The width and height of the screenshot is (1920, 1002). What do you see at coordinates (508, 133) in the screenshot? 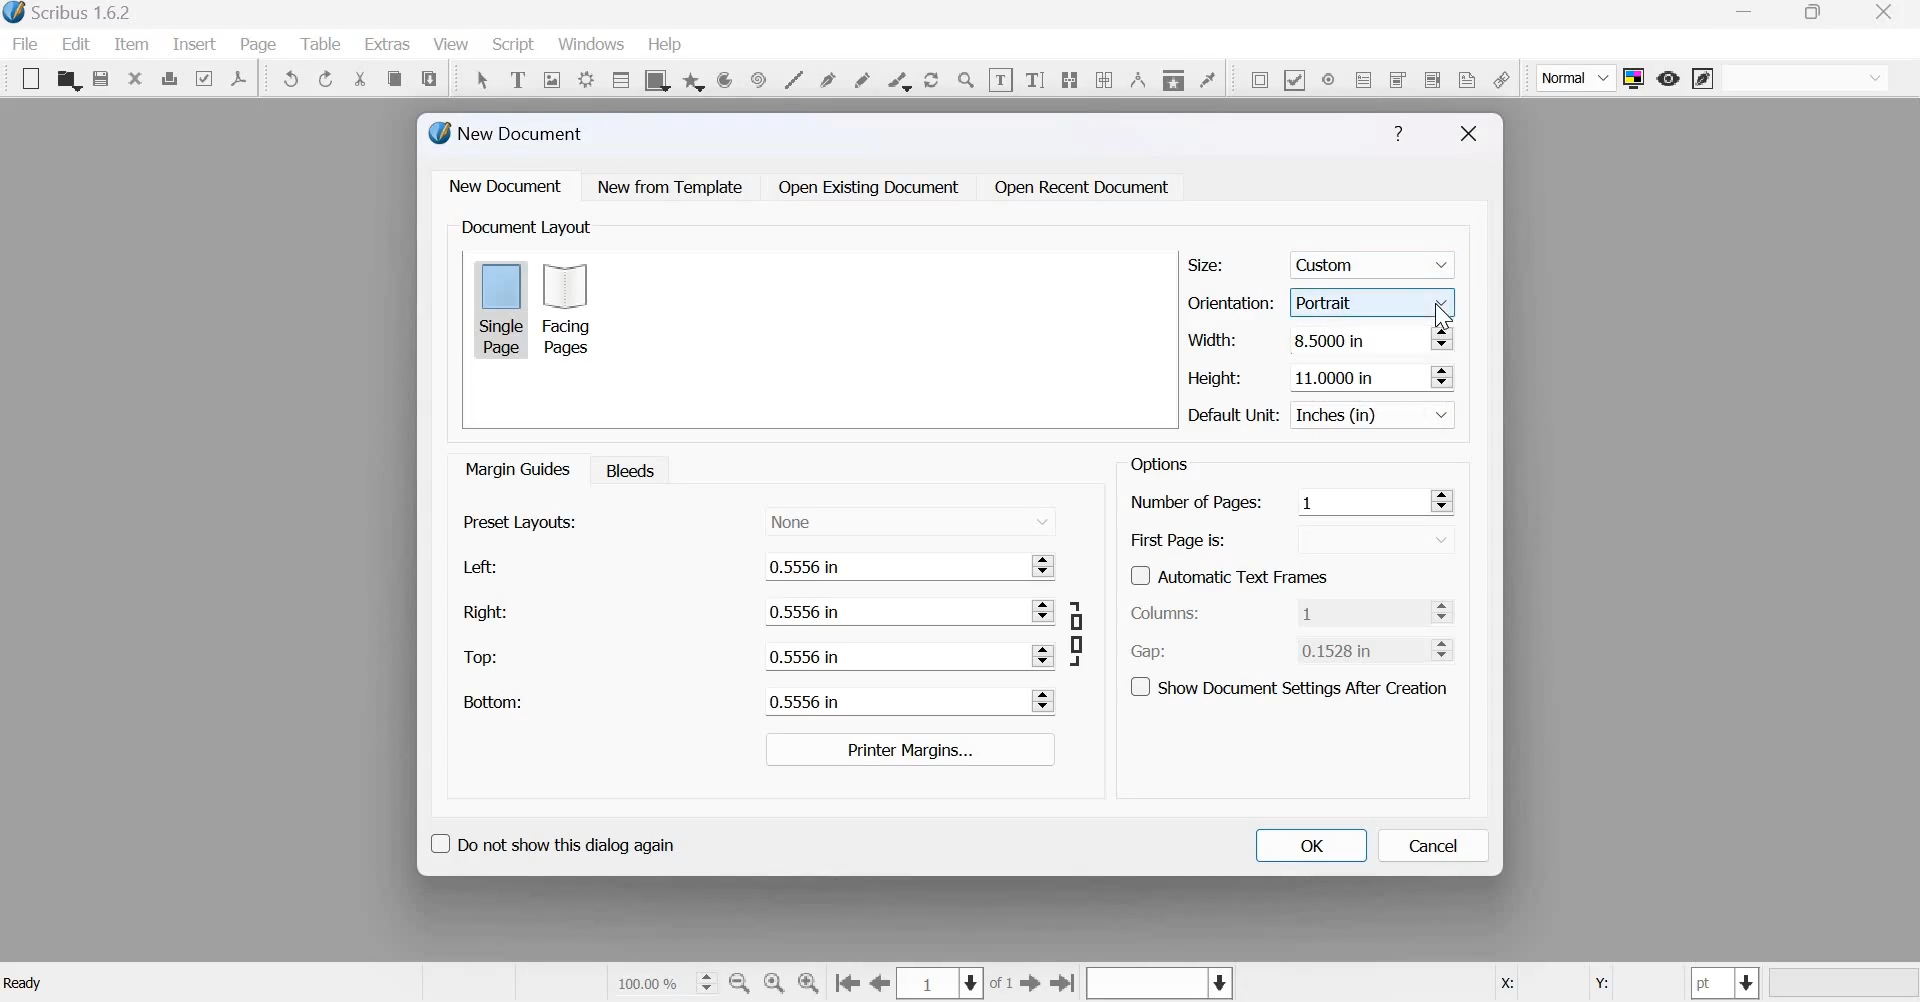
I see `New Document` at bounding box center [508, 133].